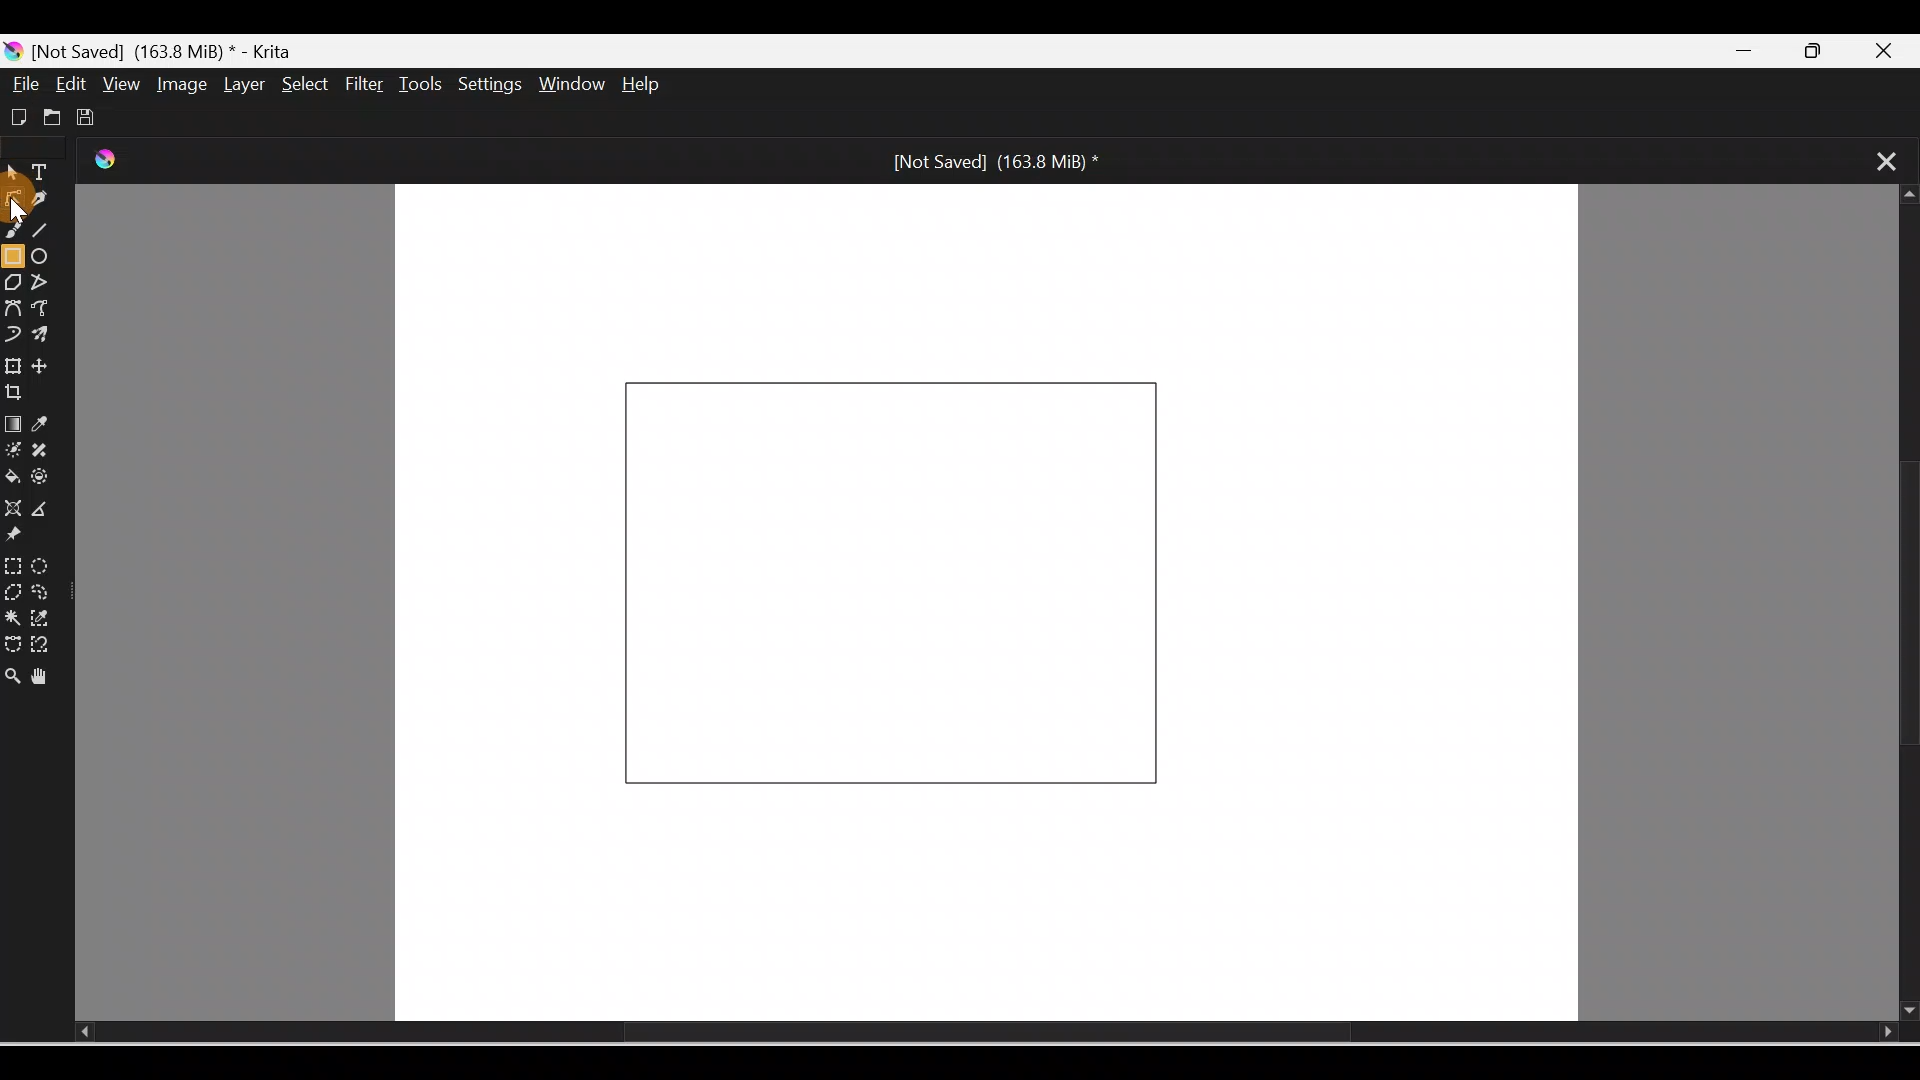  Describe the element at coordinates (47, 425) in the screenshot. I see `Sample a color from image/current layer` at that location.